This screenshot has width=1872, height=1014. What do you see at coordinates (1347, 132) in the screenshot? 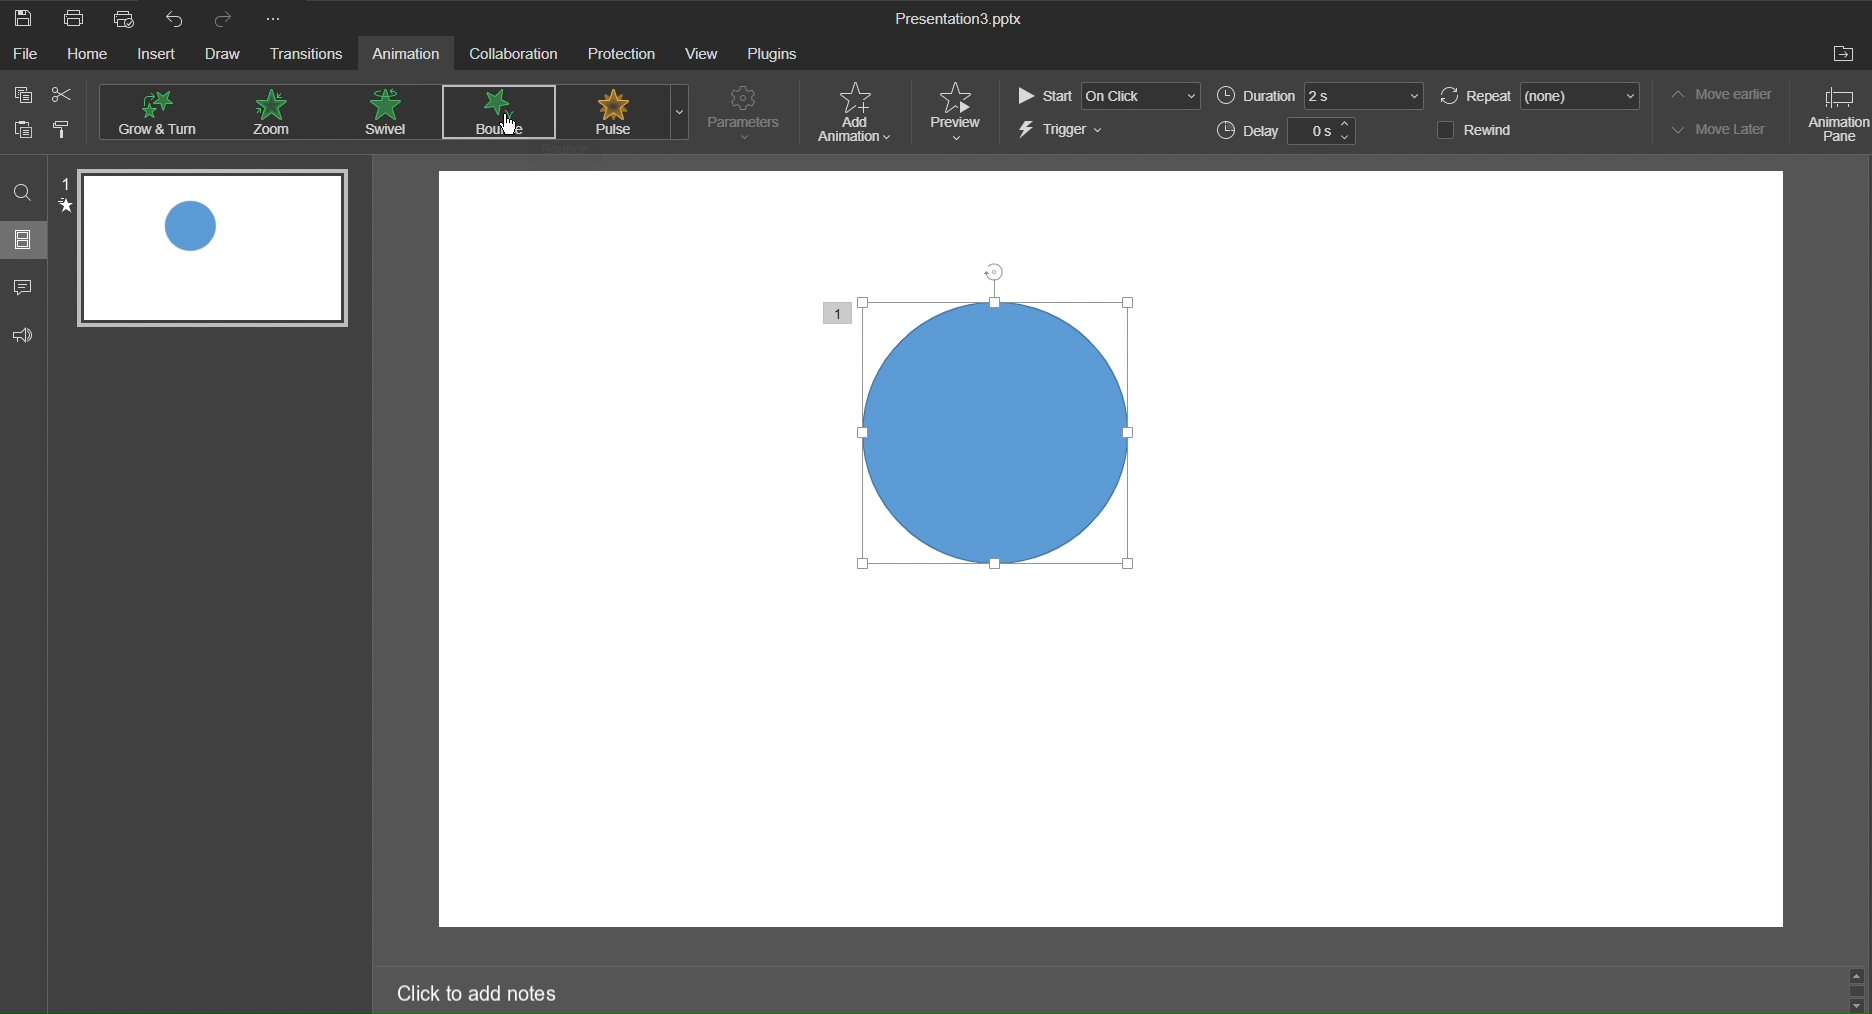
I see `Increase or decrease time` at bounding box center [1347, 132].